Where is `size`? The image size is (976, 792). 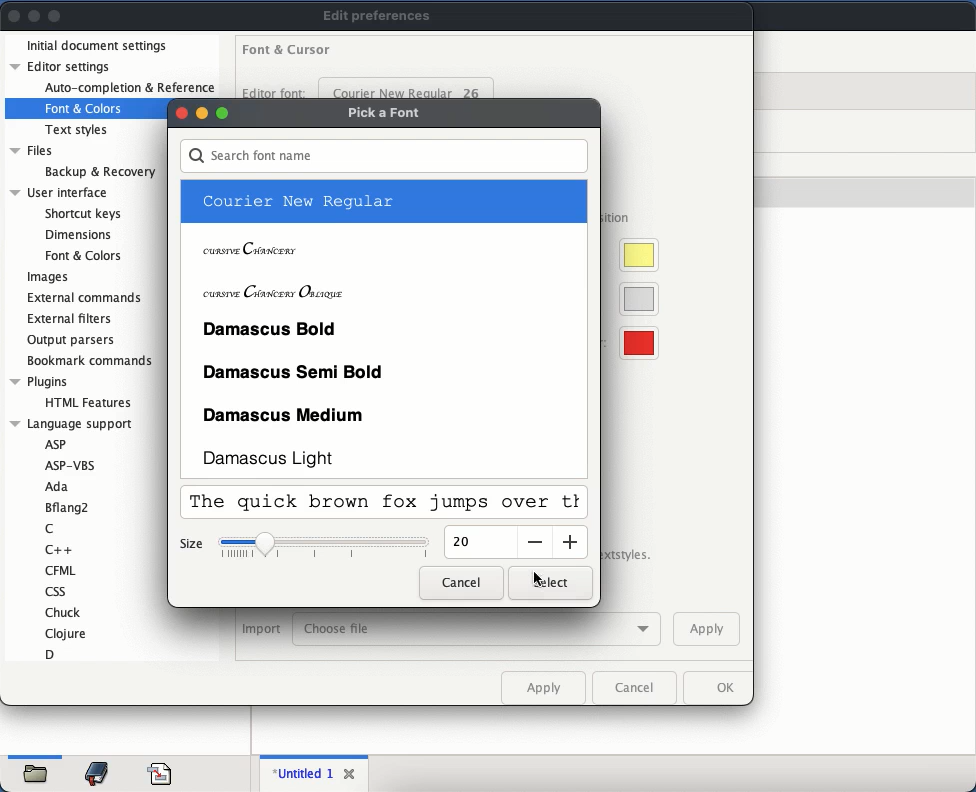 size is located at coordinates (194, 545).